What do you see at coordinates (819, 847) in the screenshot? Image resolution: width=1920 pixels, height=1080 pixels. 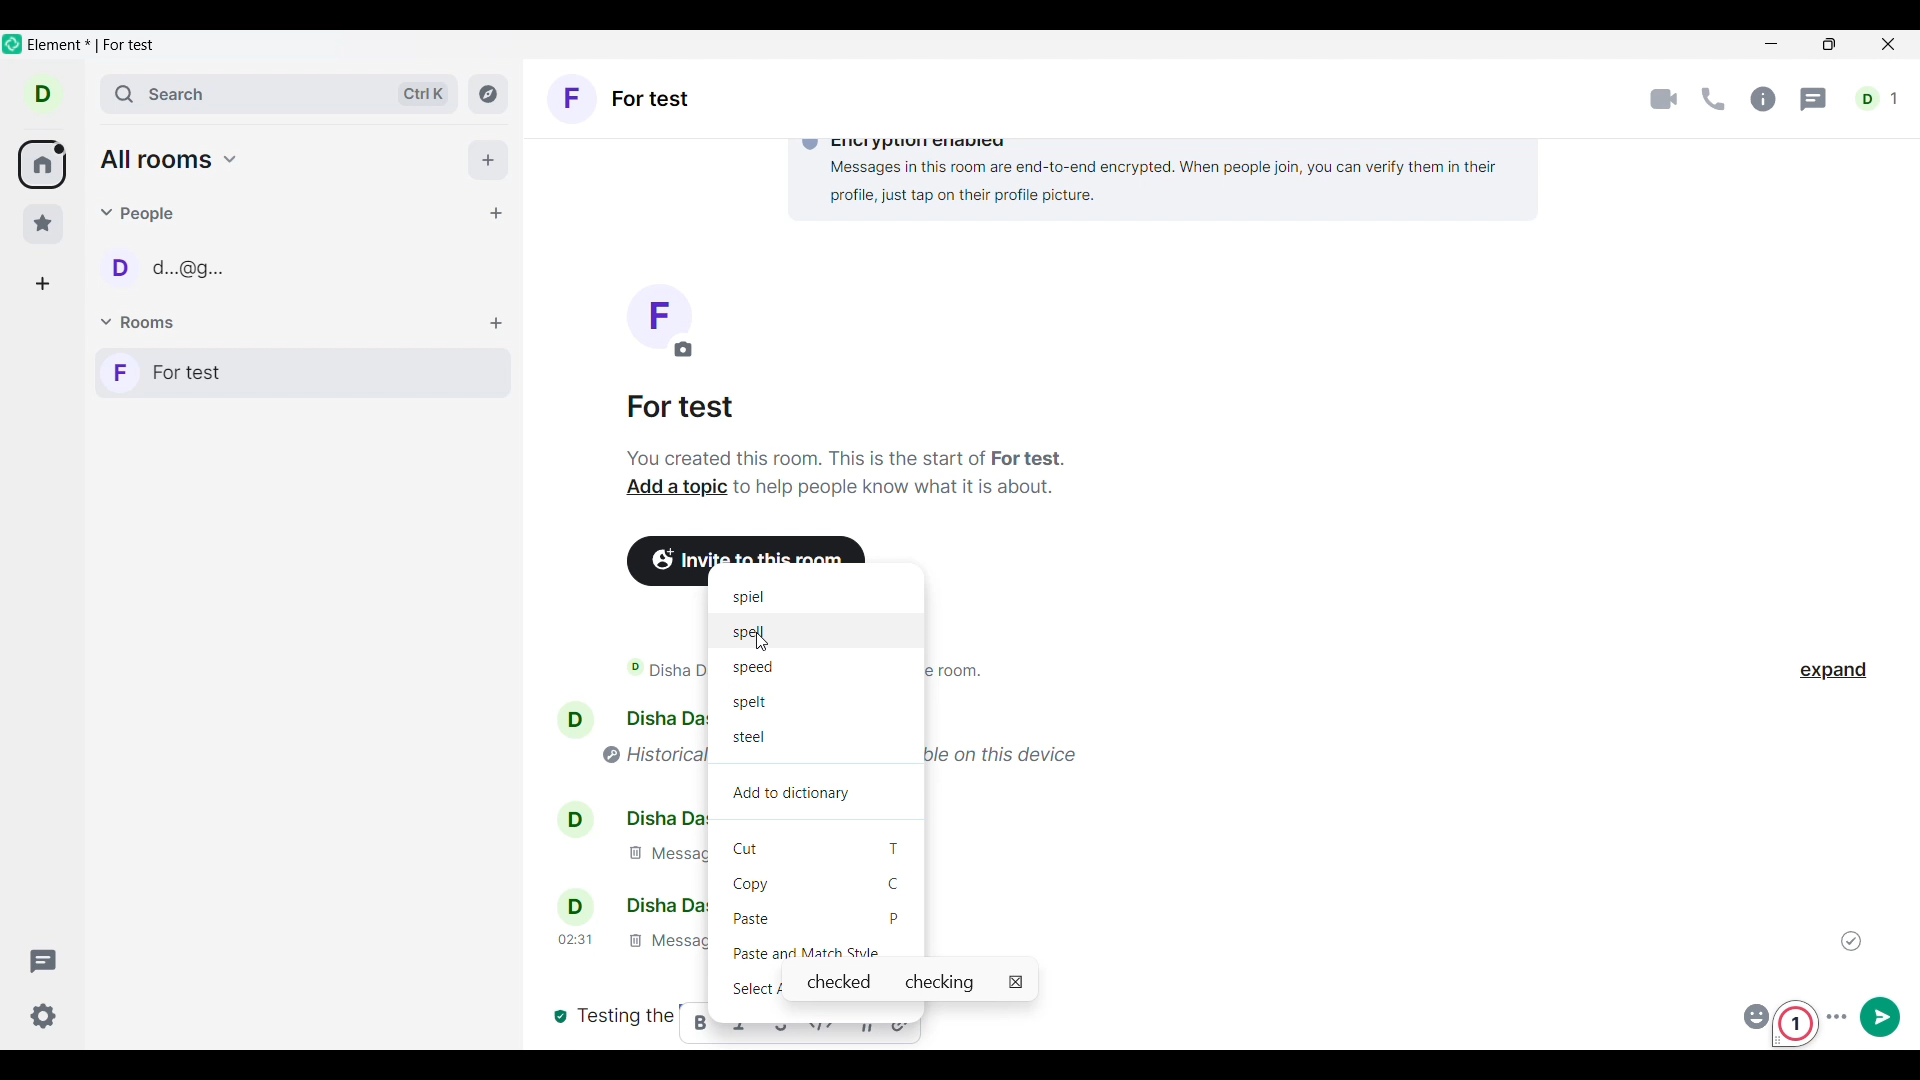 I see `Cut` at bounding box center [819, 847].